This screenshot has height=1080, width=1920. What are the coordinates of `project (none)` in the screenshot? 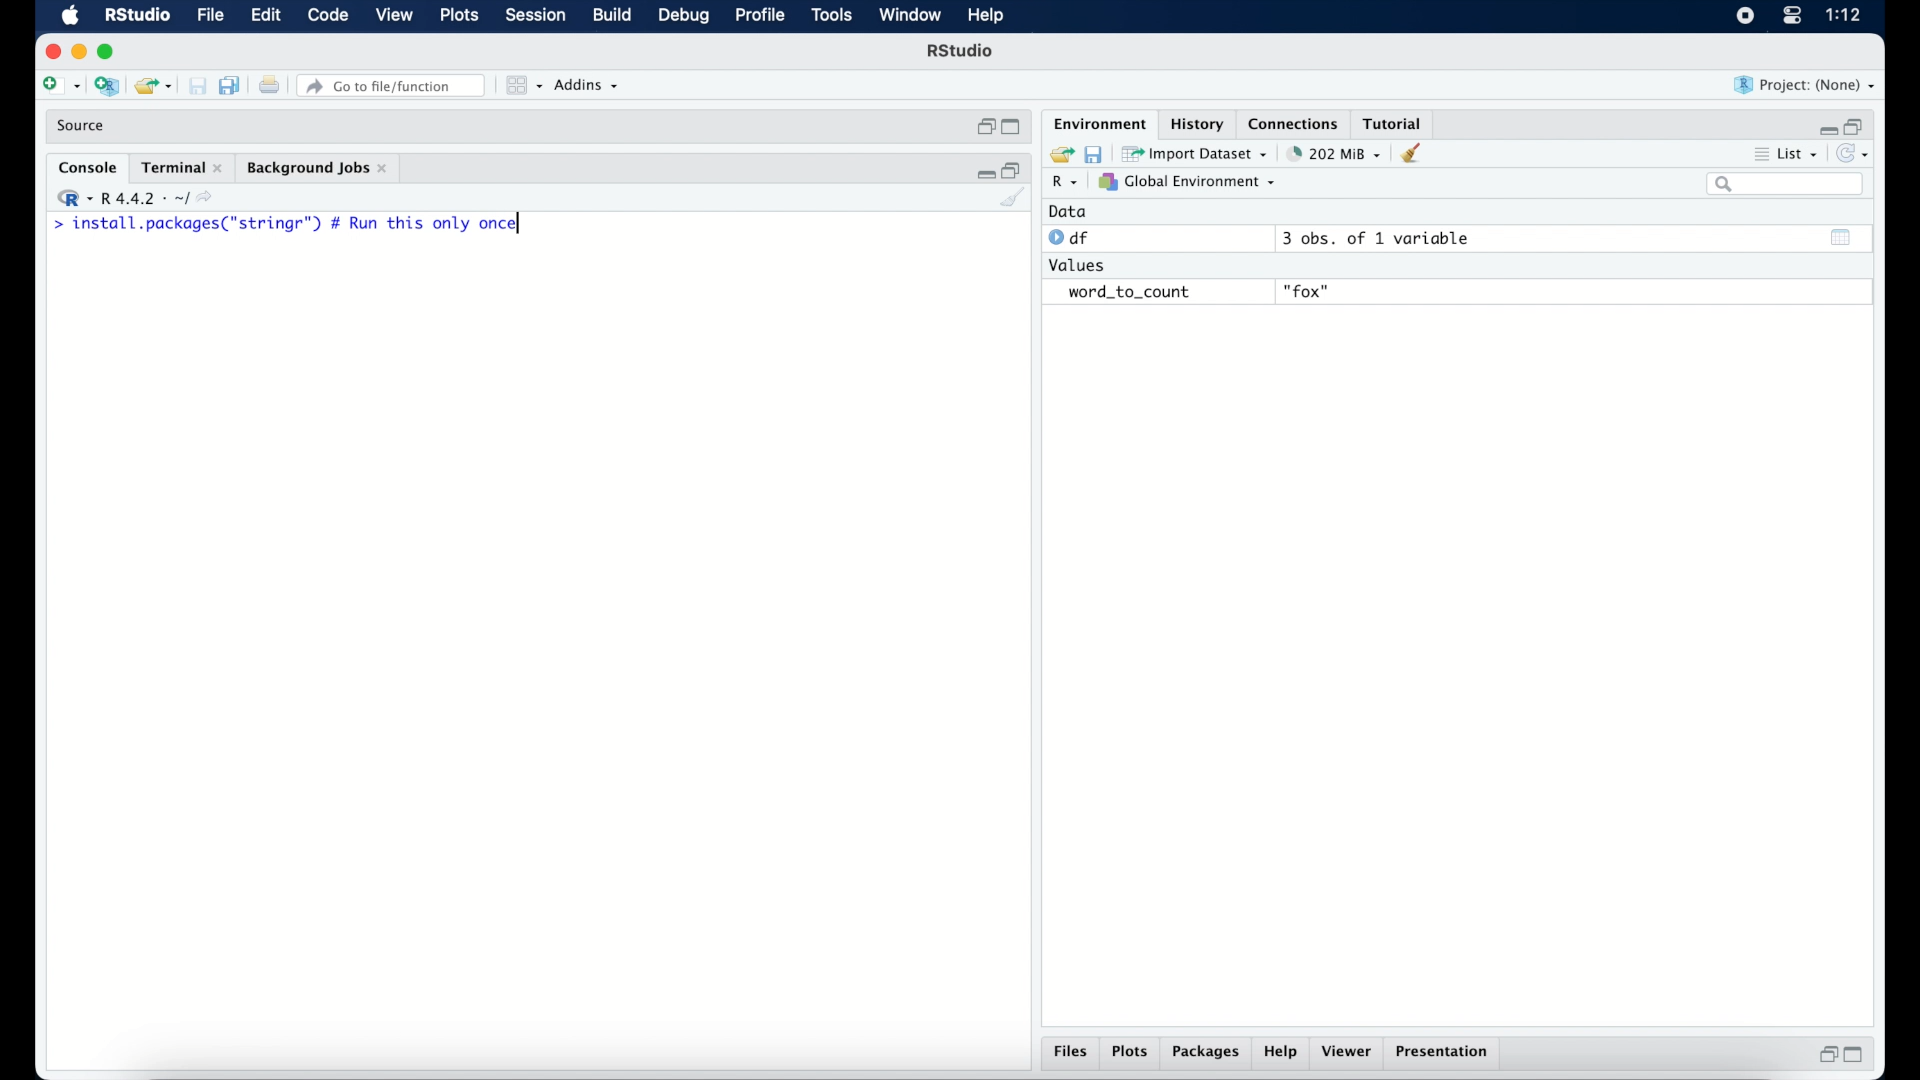 It's located at (1805, 85).